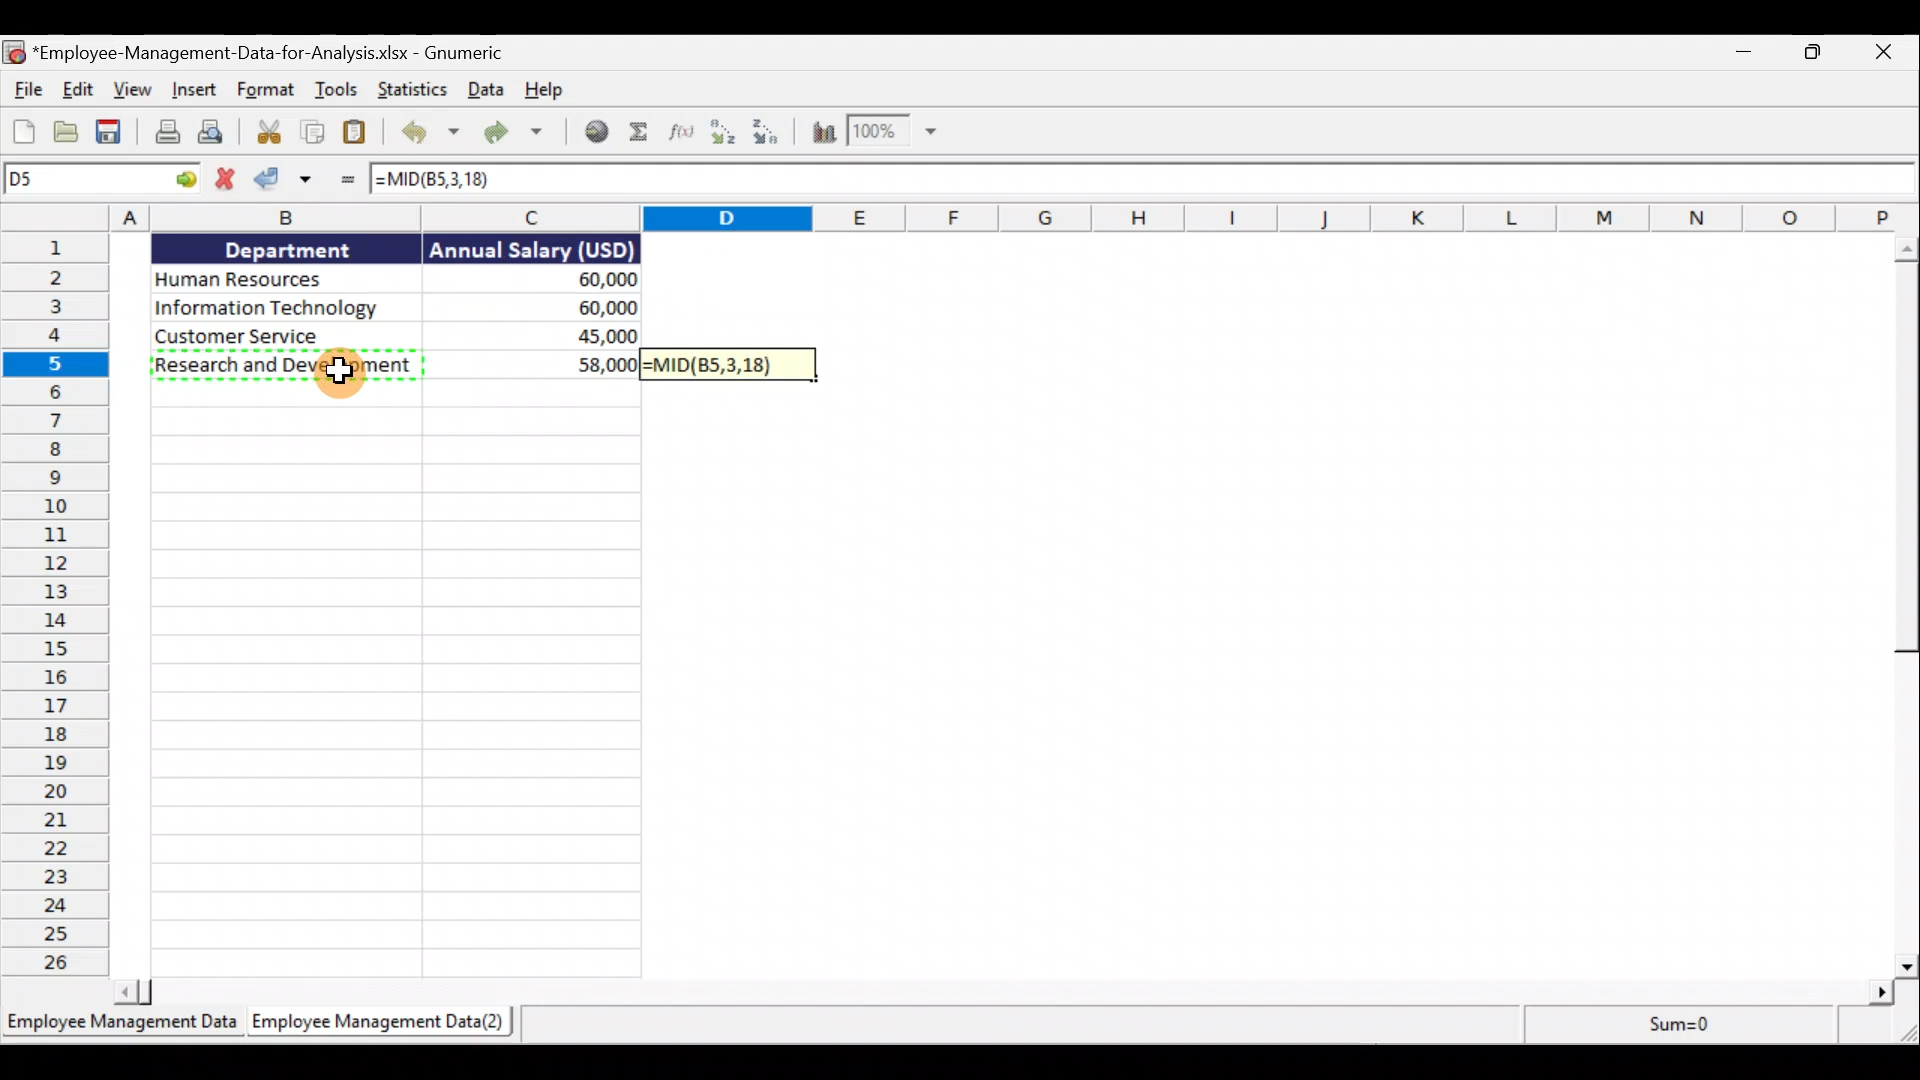 Image resolution: width=1920 pixels, height=1080 pixels. I want to click on Accept change, so click(284, 181).